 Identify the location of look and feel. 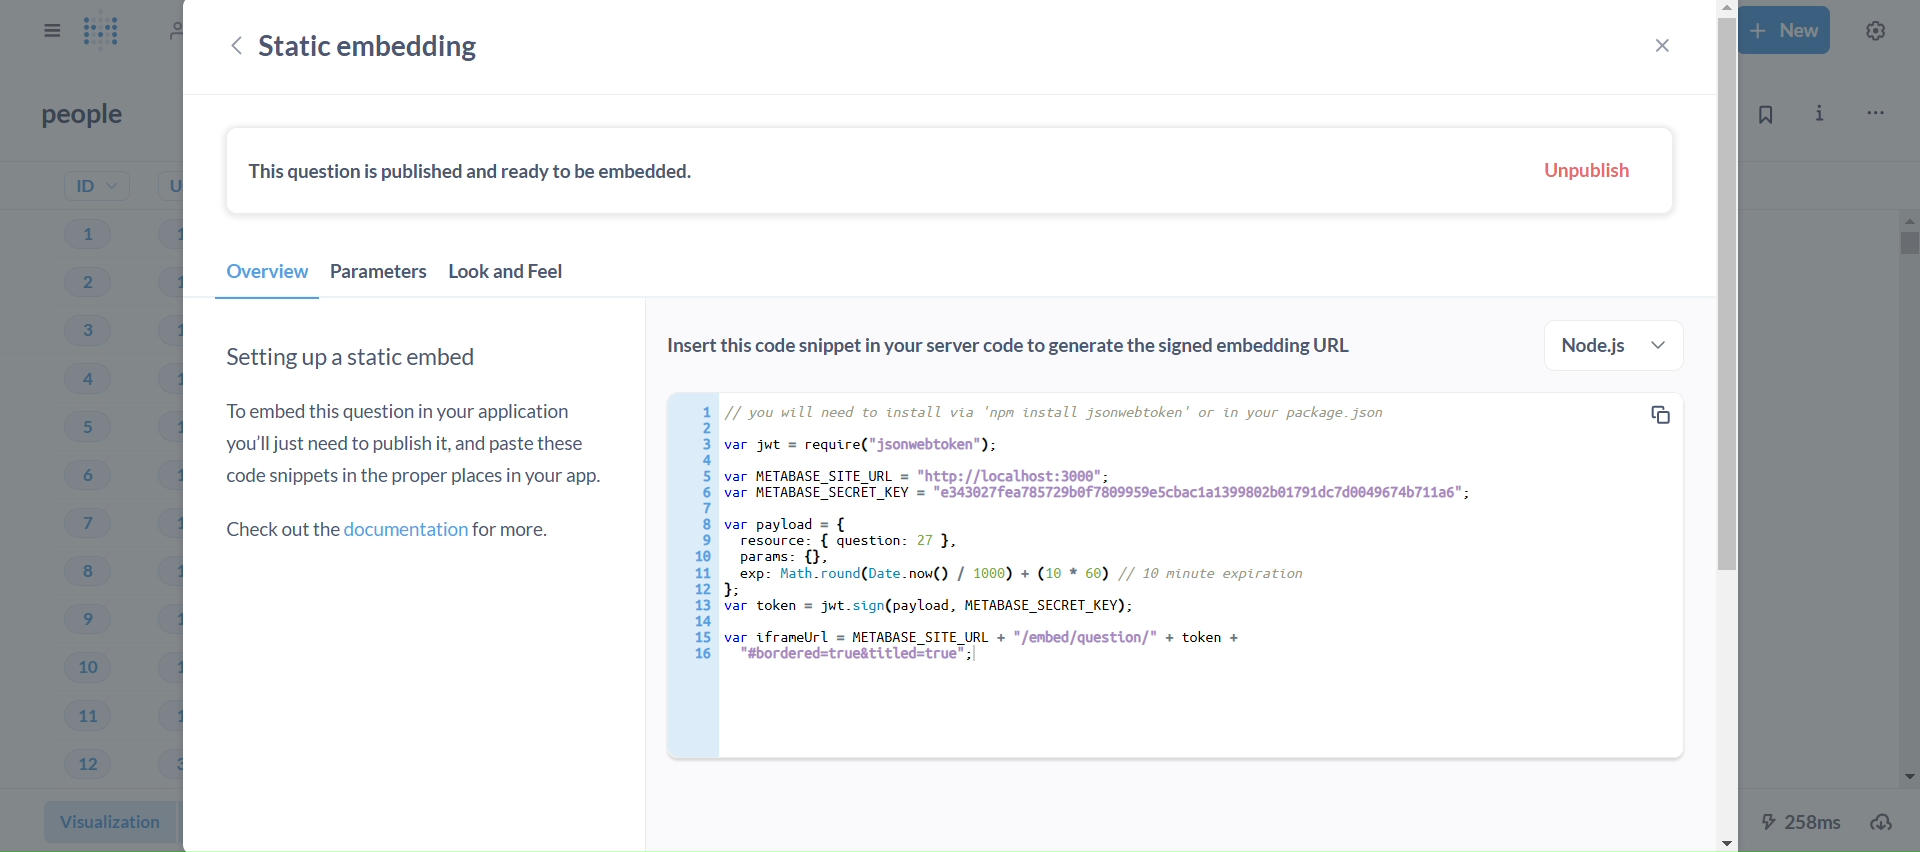
(520, 277).